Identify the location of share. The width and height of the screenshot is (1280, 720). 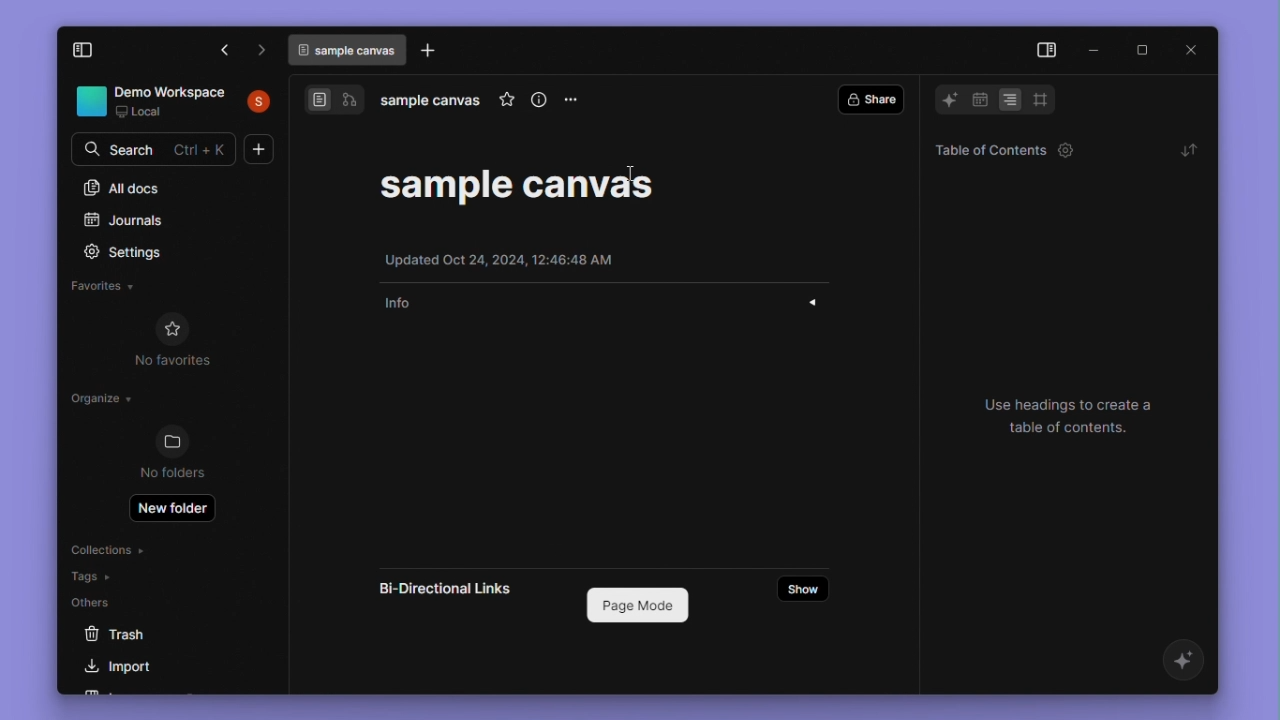
(870, 100).